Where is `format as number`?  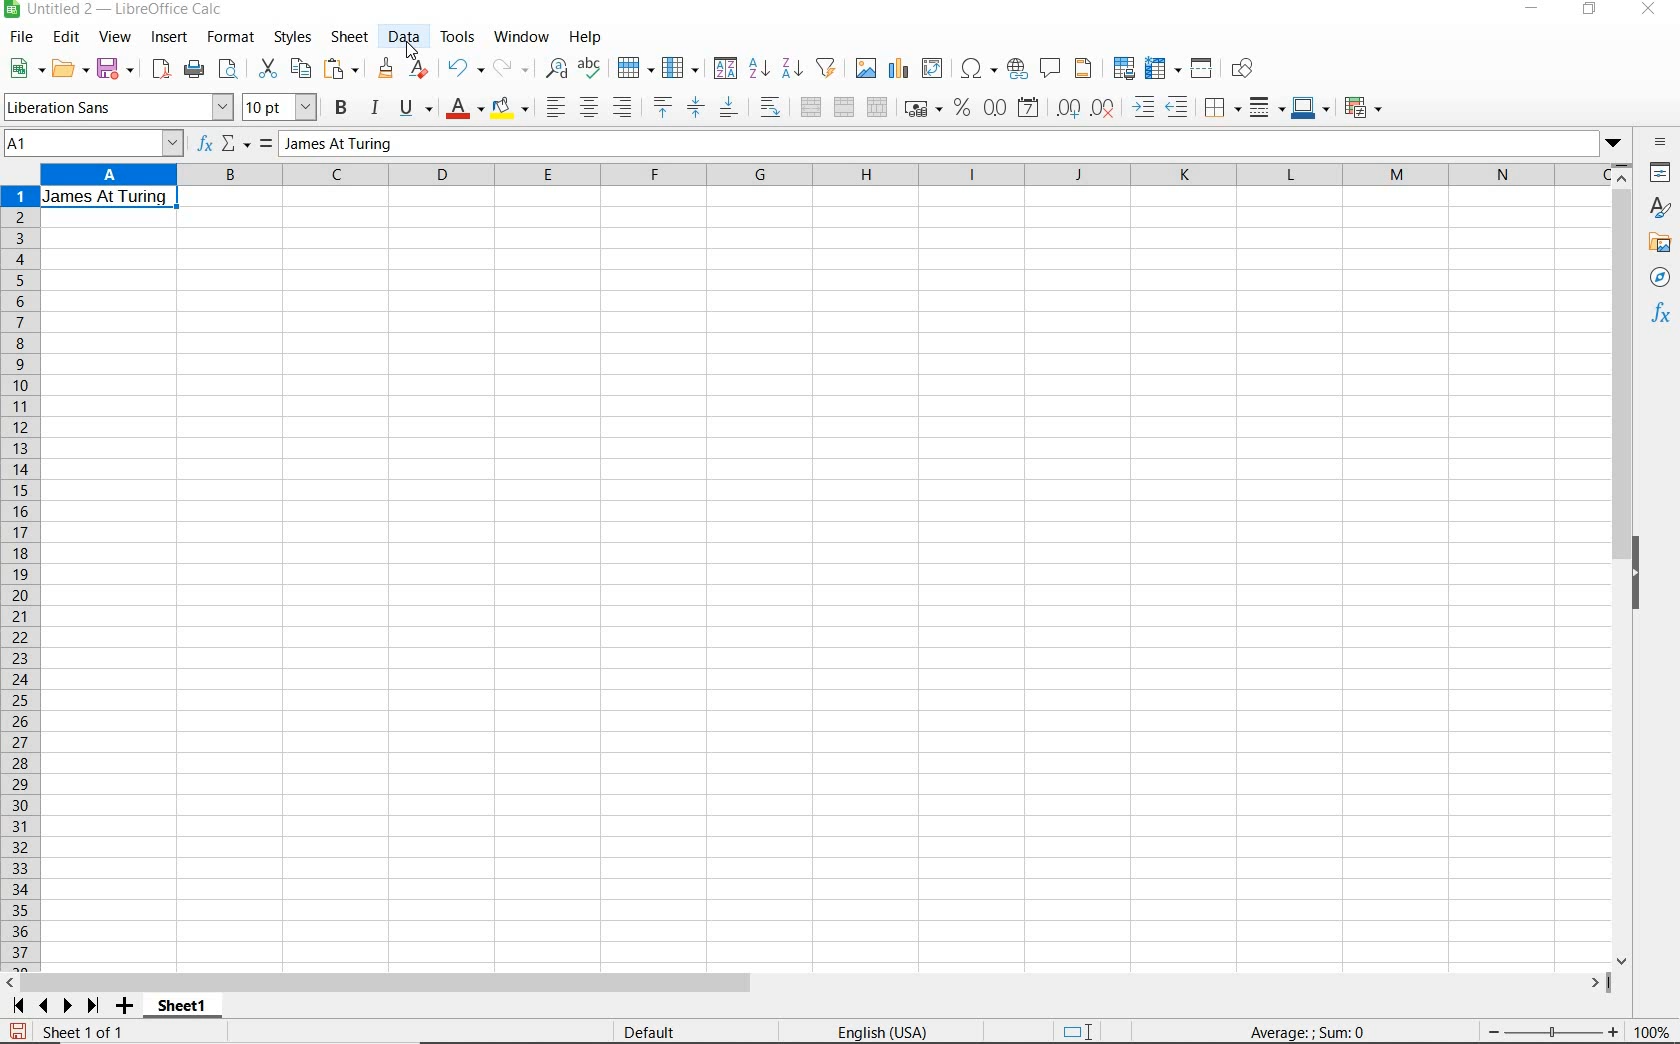
format as number is located at coordinates (995, 108).